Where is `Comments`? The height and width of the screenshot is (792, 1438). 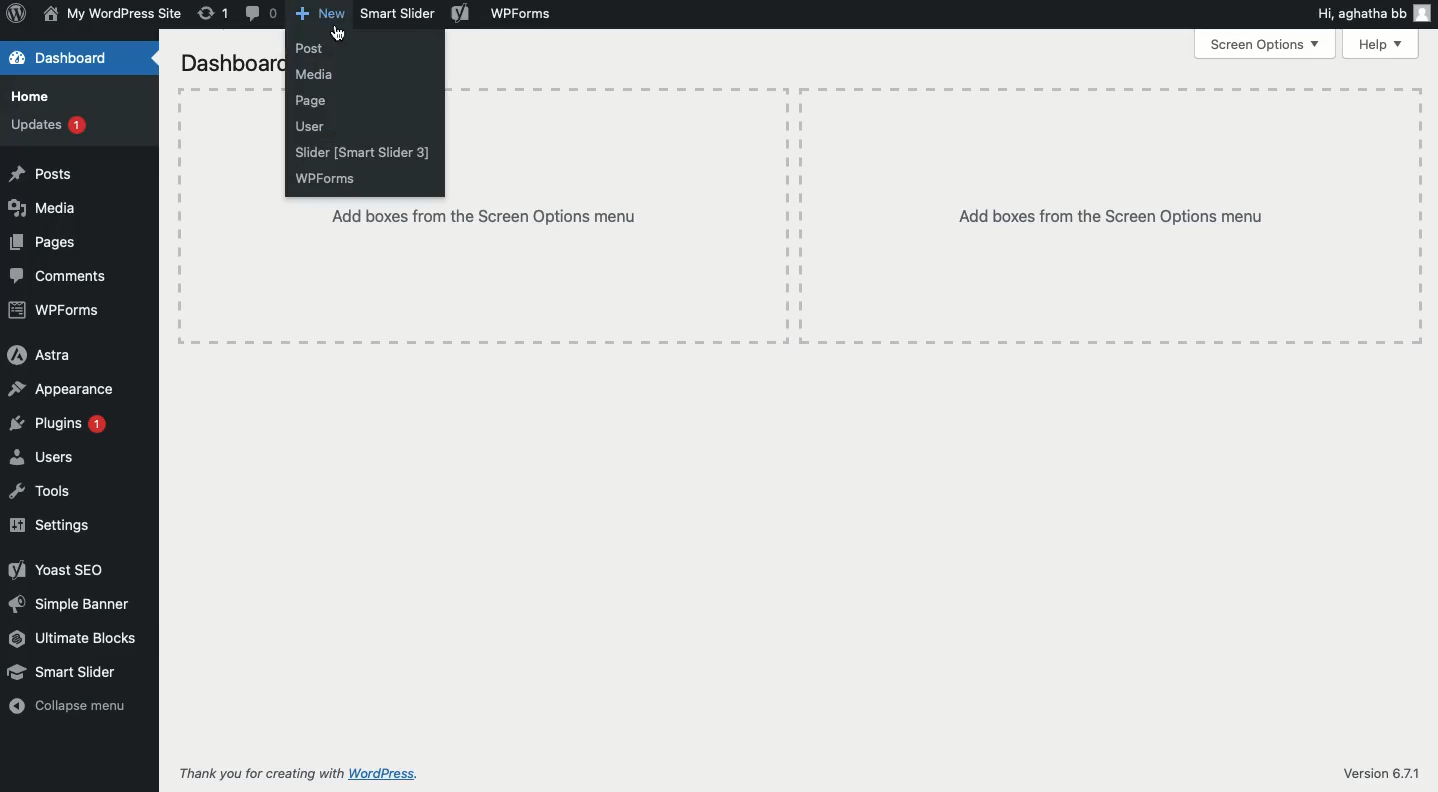 Comments is located at coordinates (58, 276).